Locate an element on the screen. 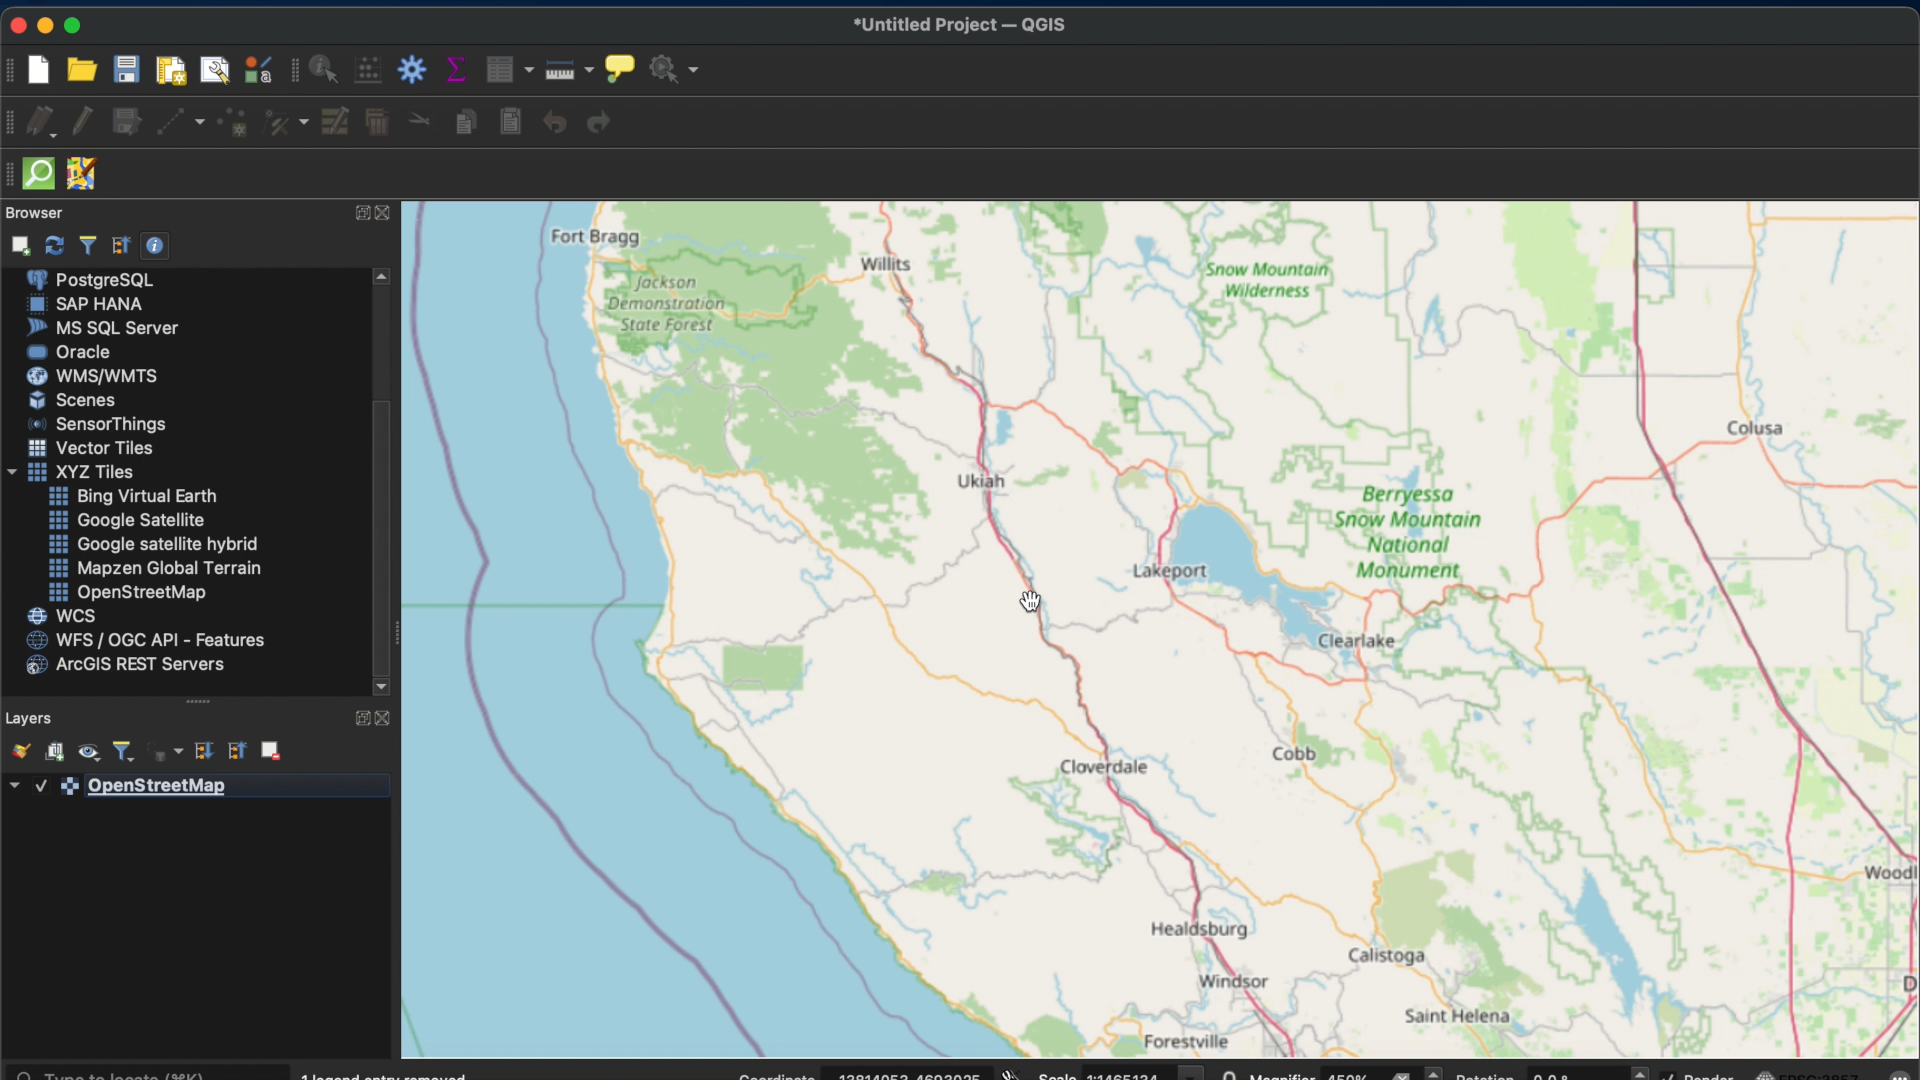 Image resolution: width=1920 pixels, height=1080 pixels. attributes toolbar is located at coordinates (296, 71).